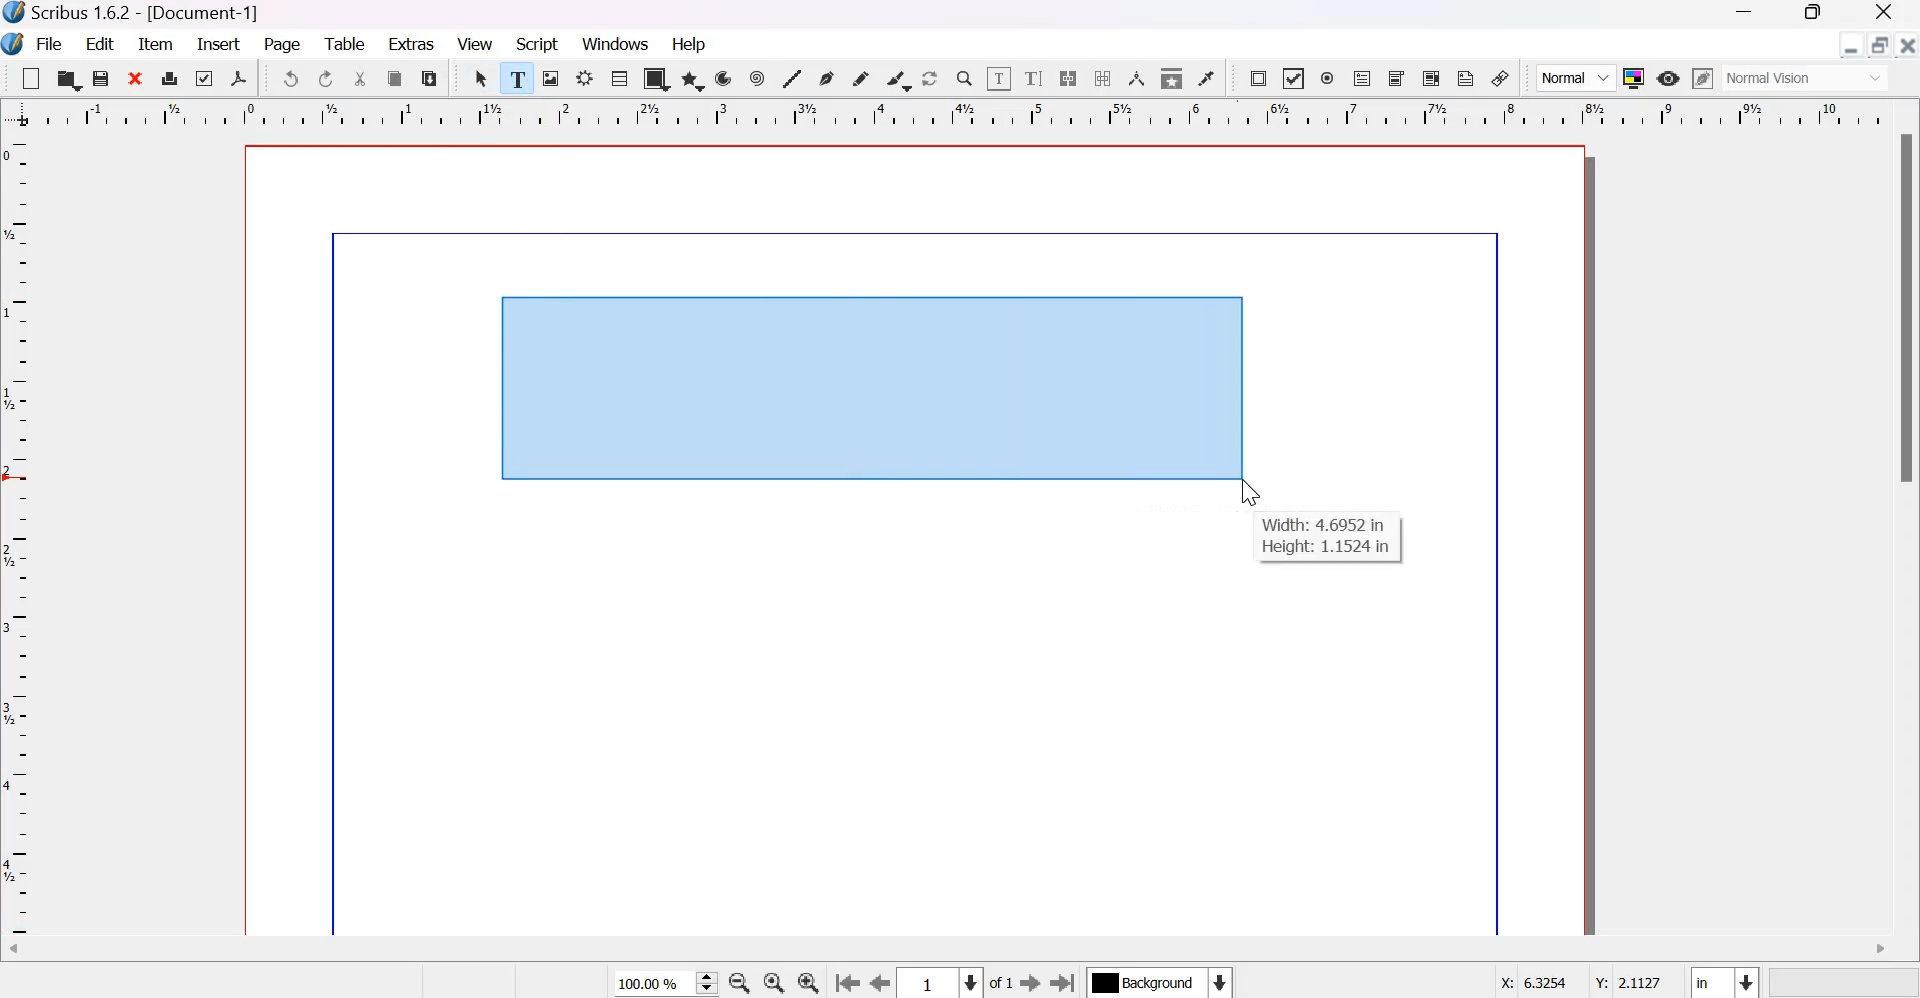 The width and height of the screenshot is (1920, 998). I want to click on cursor, so click(1250, 494).